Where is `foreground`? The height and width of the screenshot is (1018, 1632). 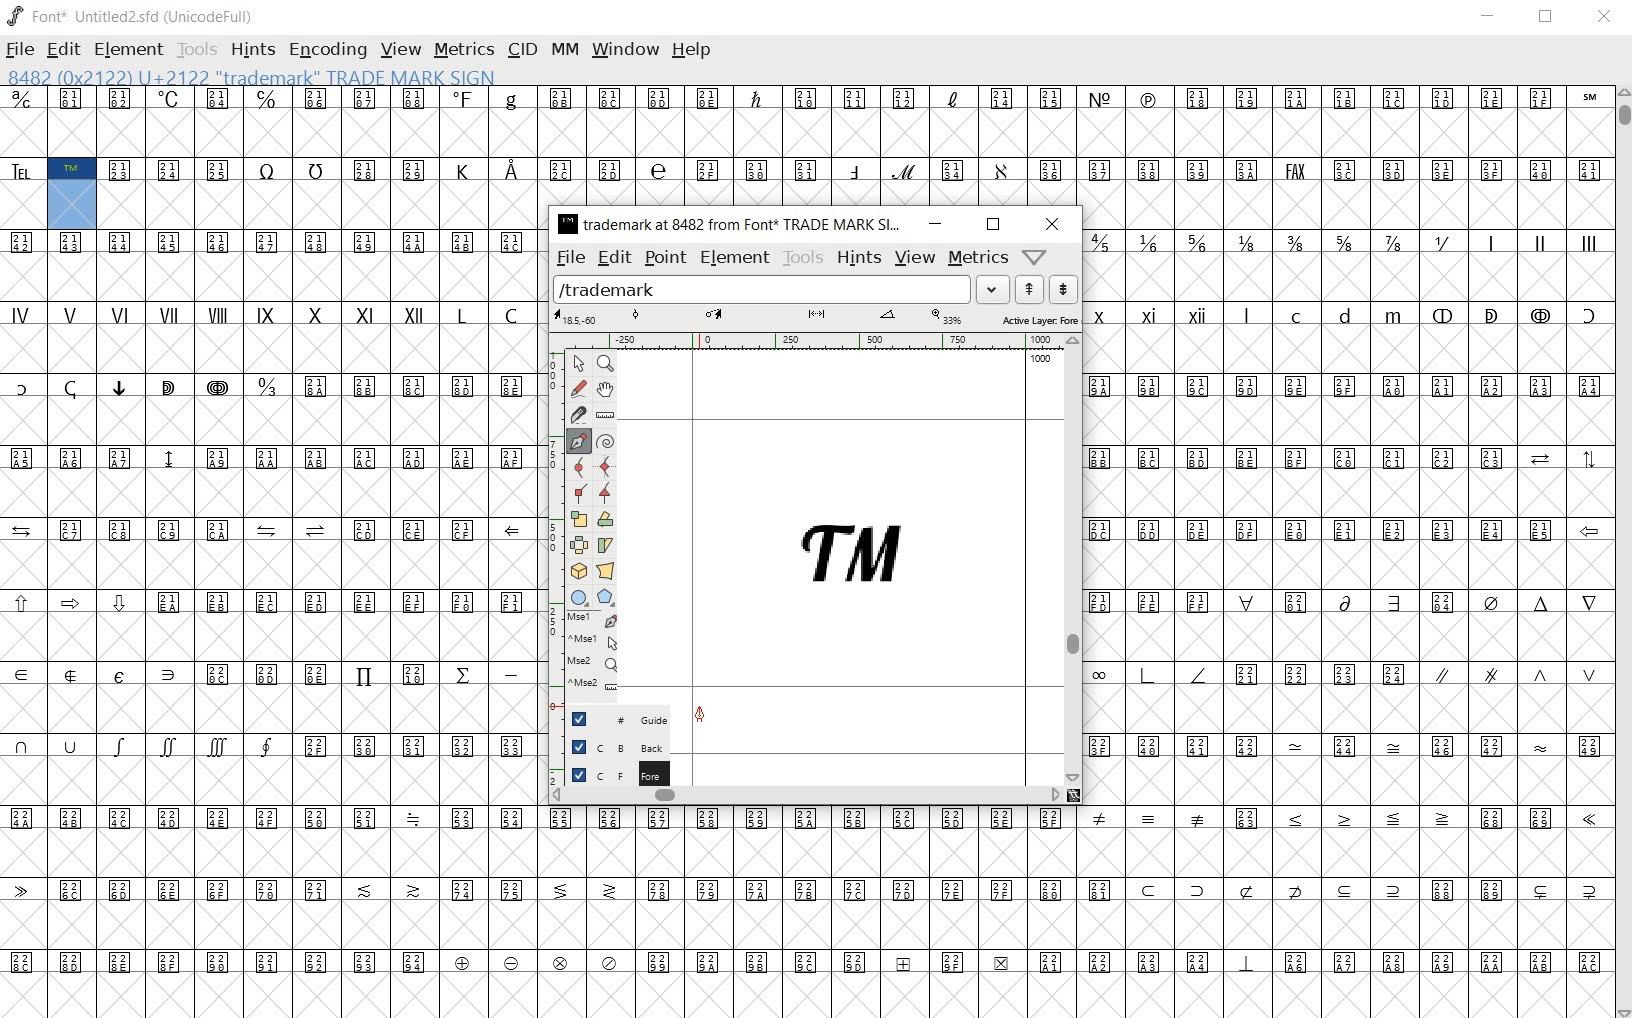
foreground is located at coordinates (612, 772).